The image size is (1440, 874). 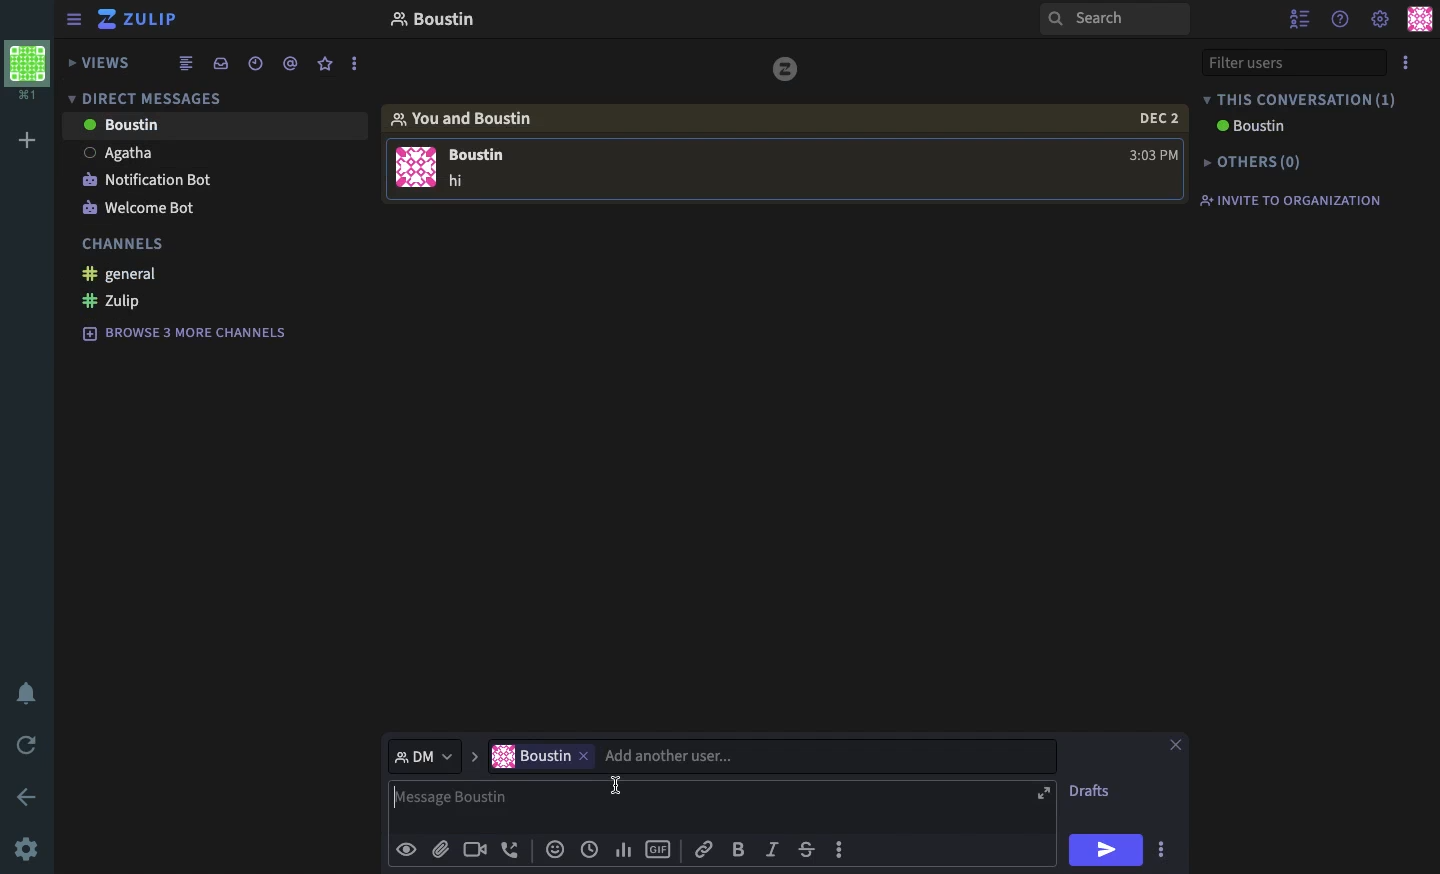 What do you see at coordinates (186, 333) in the screenshot?
I see `browse 3 more channels` at bounding box center [186, 333].